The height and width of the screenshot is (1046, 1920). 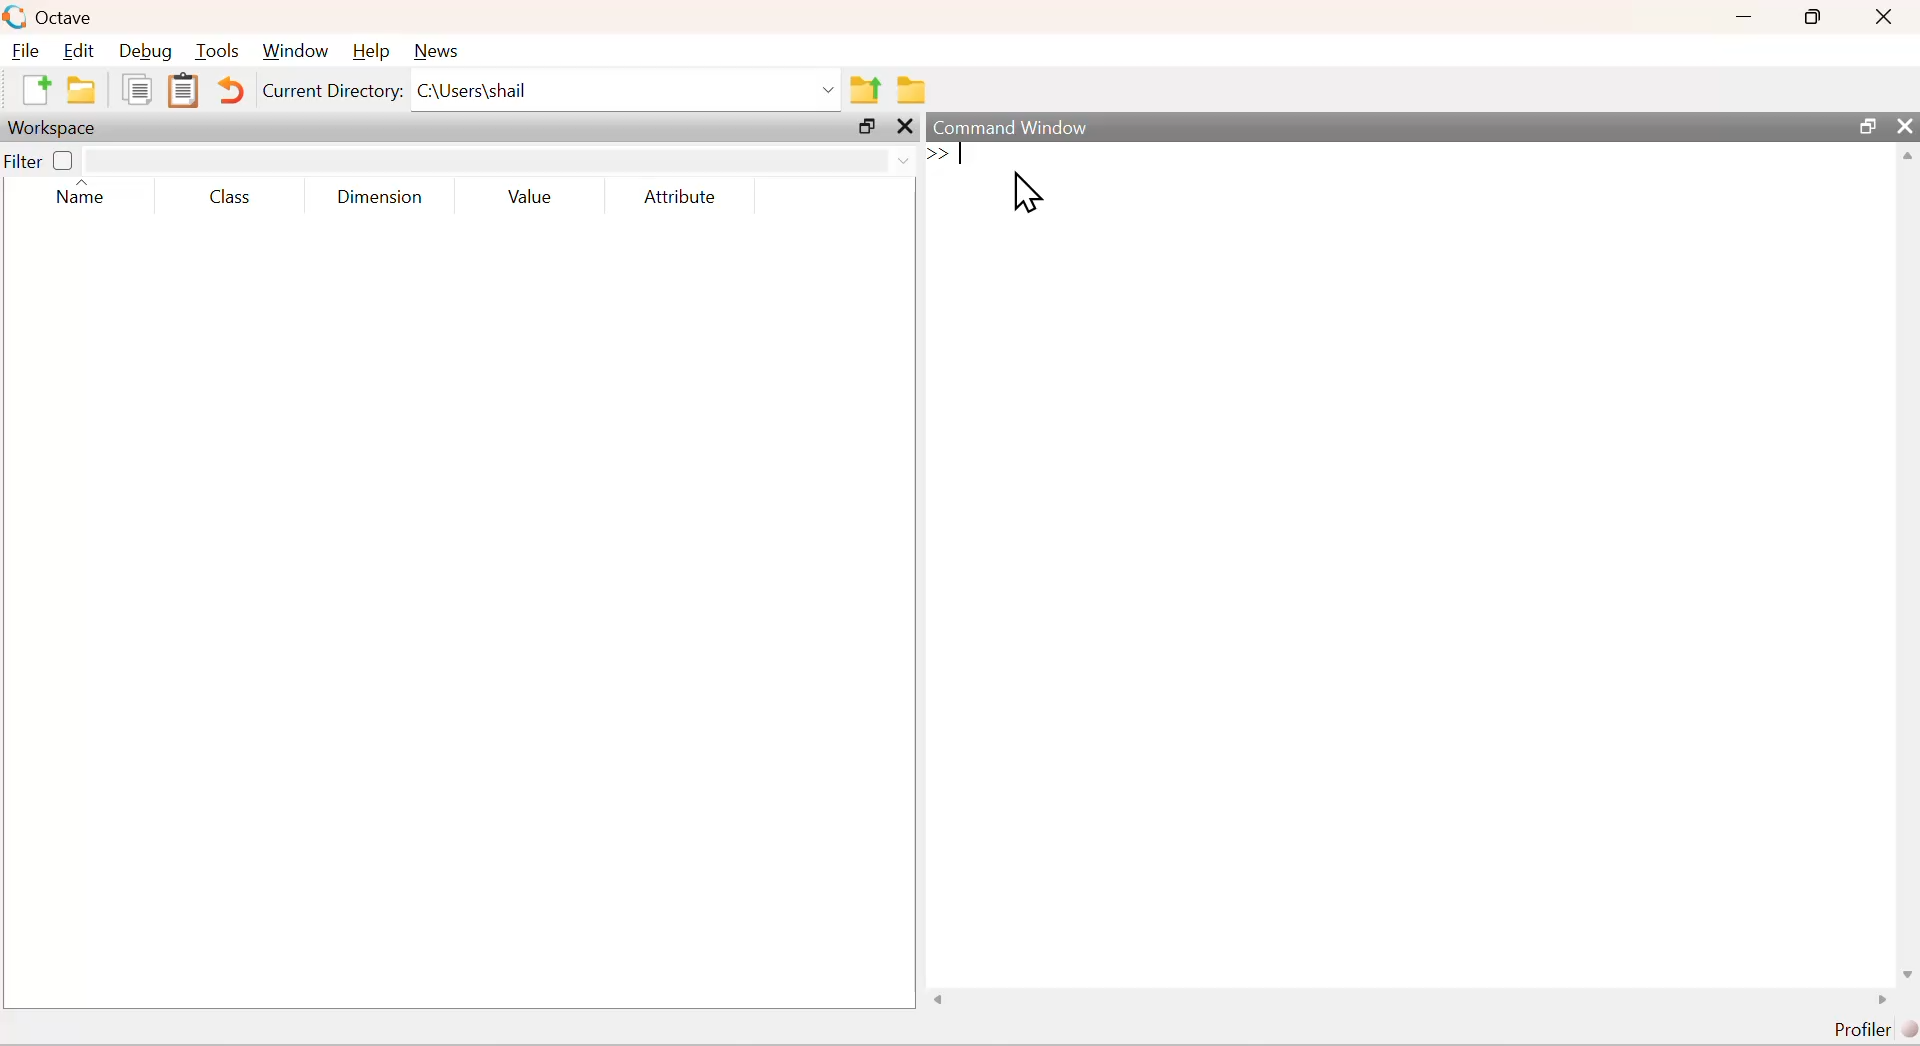 I want to click on scroll right, so click(x=1880, y=1003).